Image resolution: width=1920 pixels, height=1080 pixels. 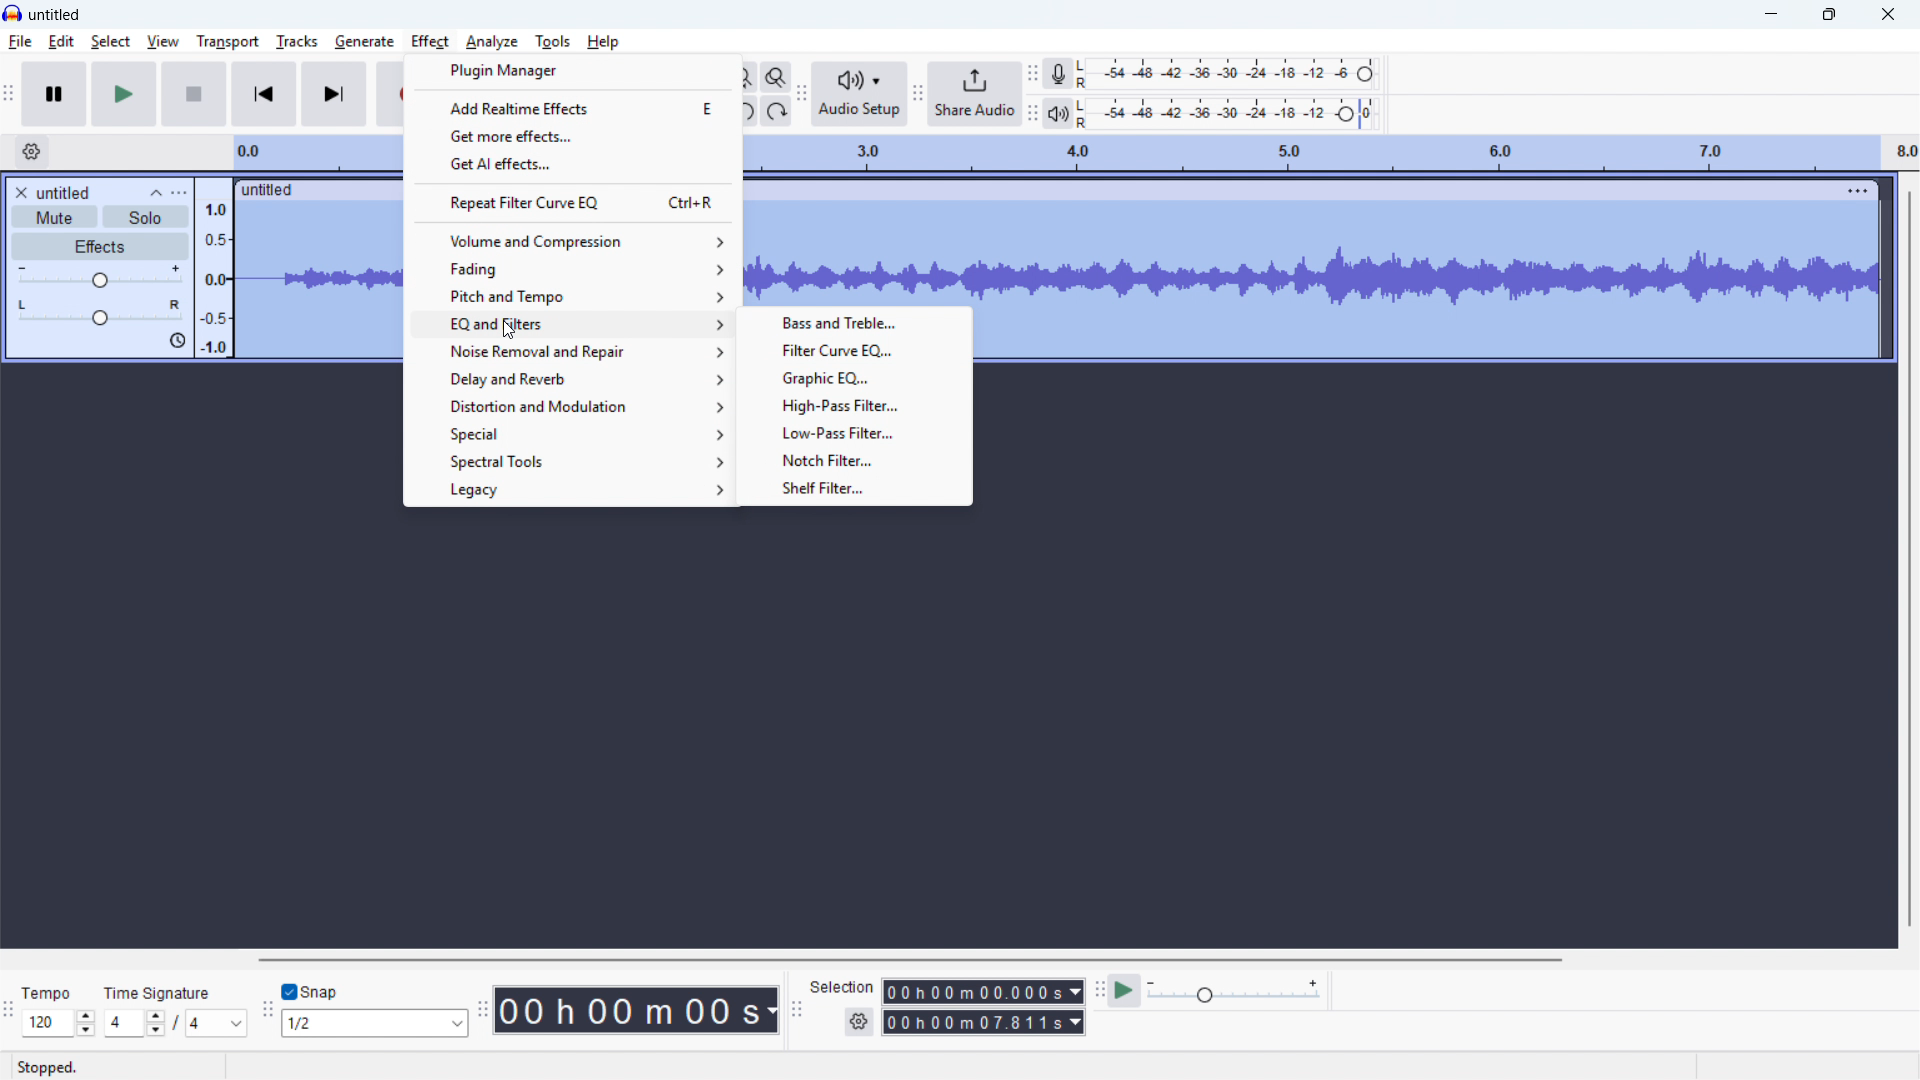 What do you see at coordinates (1059, 74) in the screenshot?
I see `Recording metre ` at bounding box center [1059, 74].